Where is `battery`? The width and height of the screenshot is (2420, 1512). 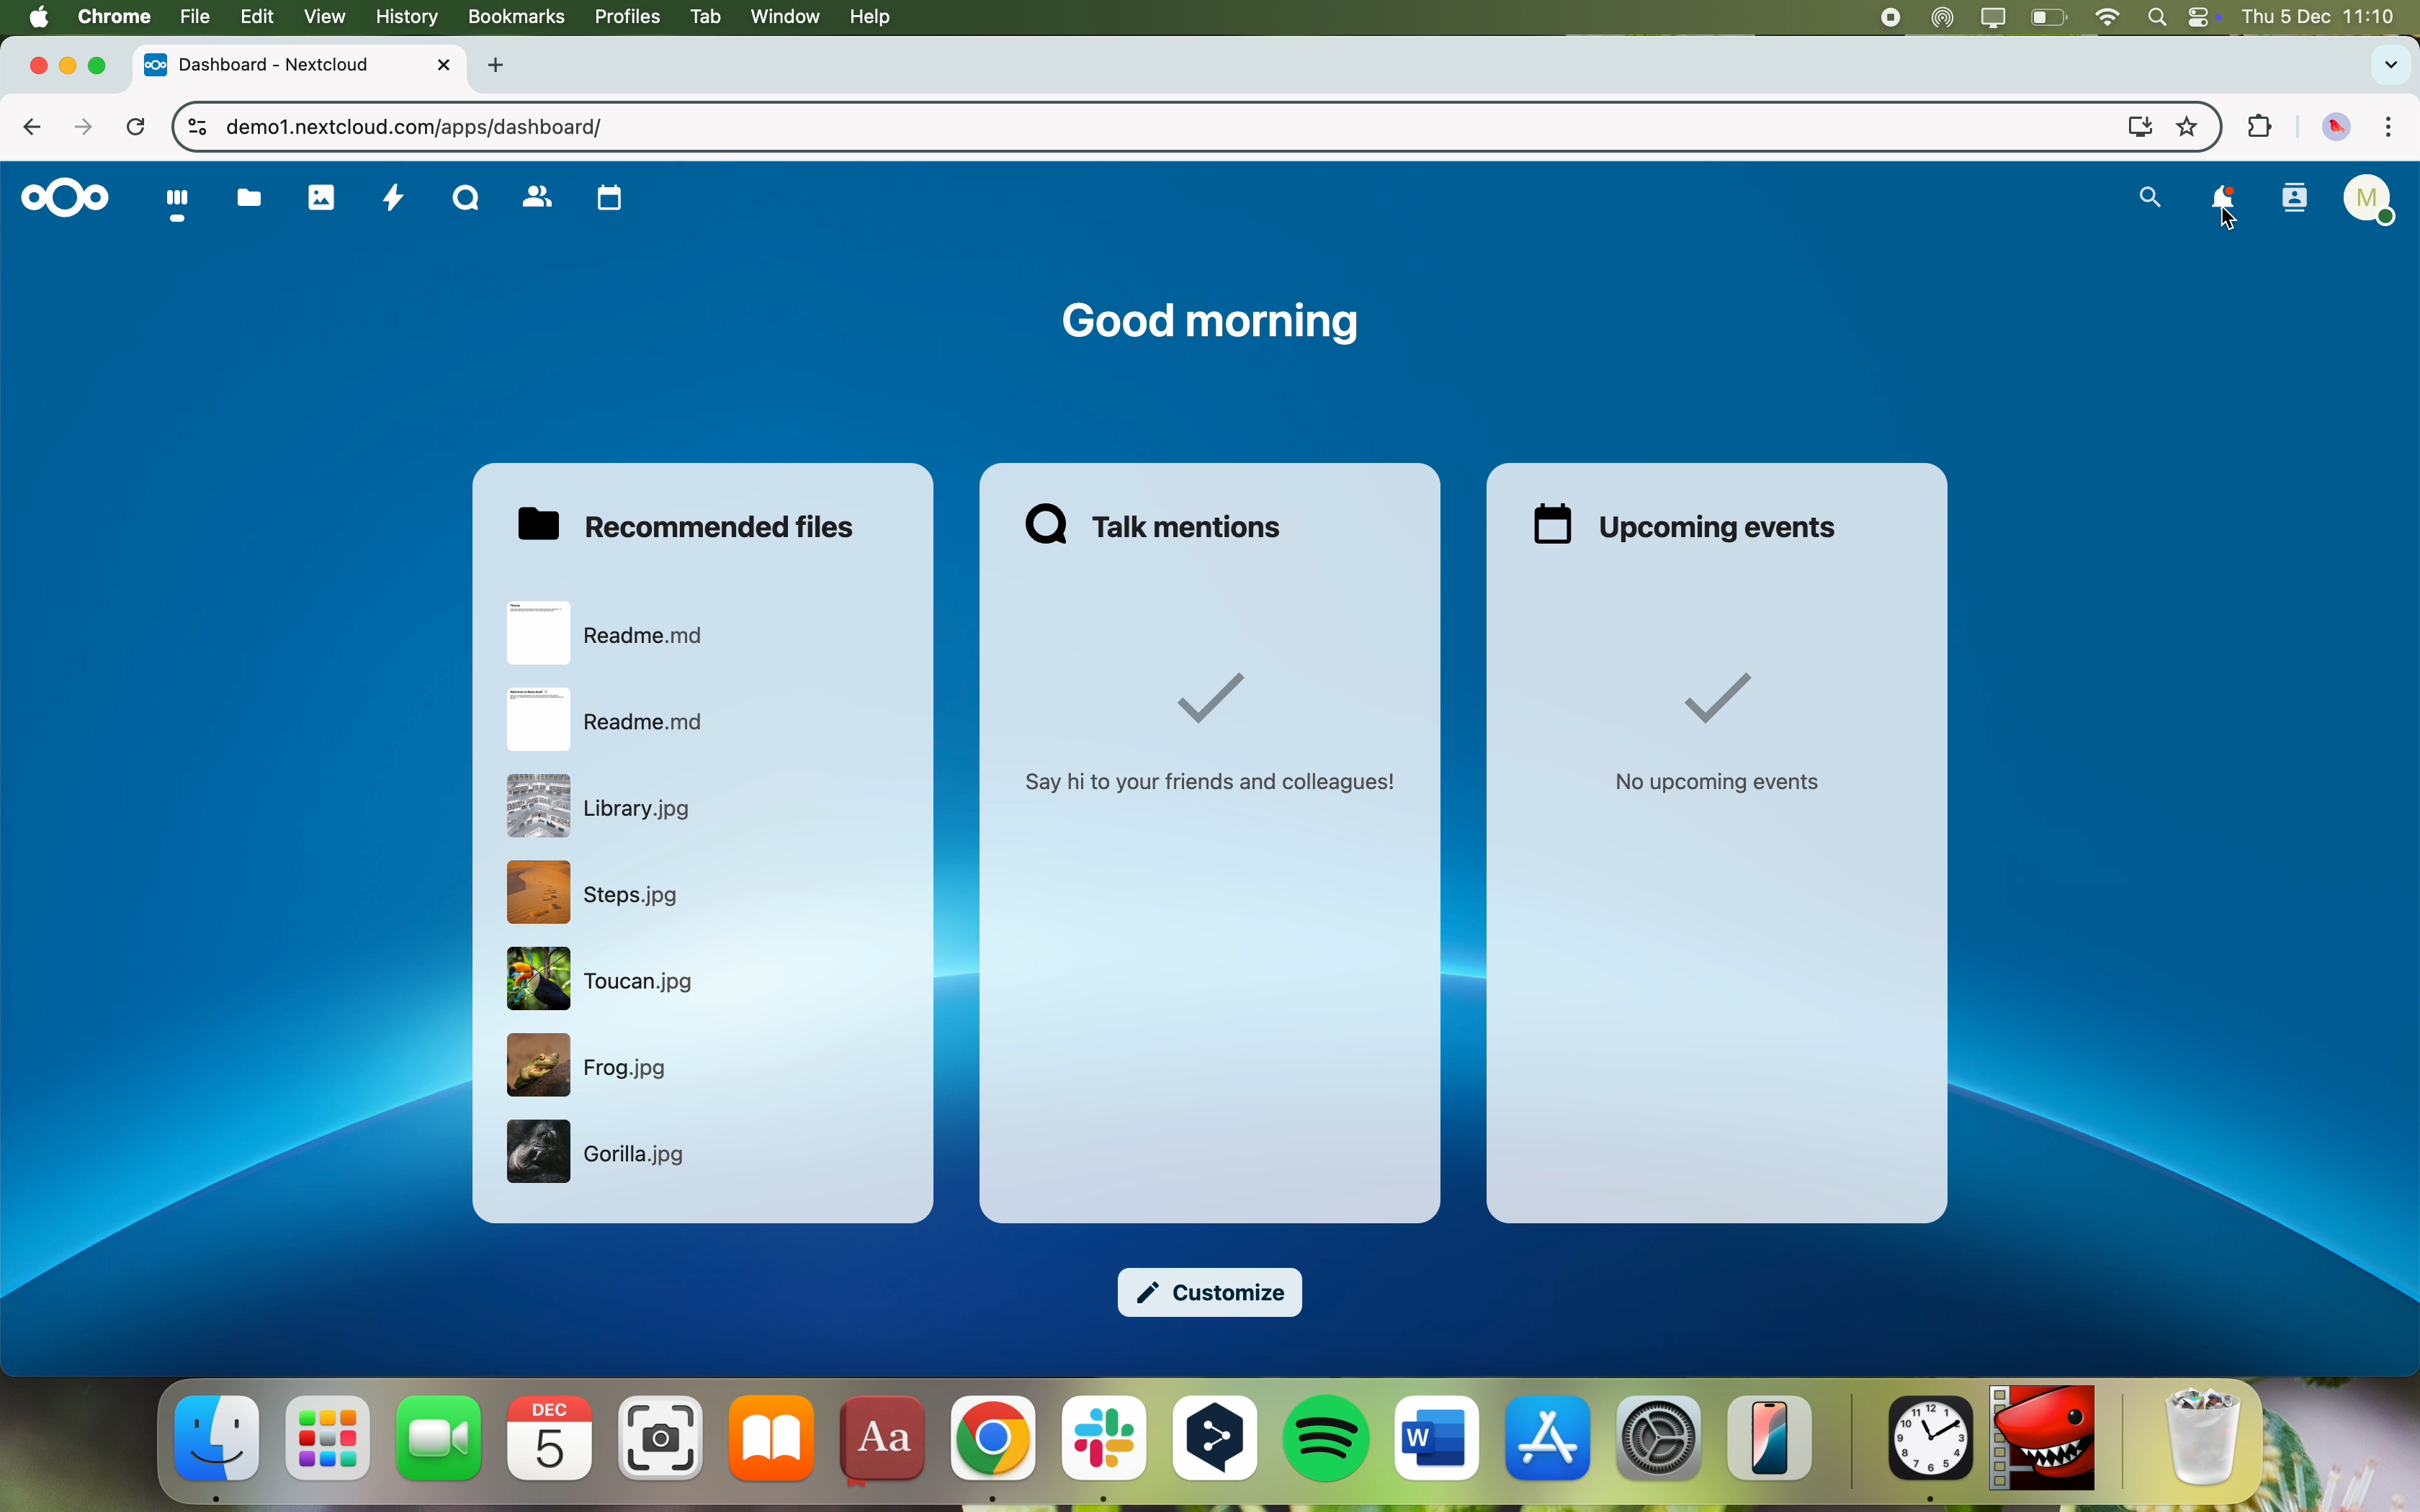 battery is located at coordinates (2048, 16).